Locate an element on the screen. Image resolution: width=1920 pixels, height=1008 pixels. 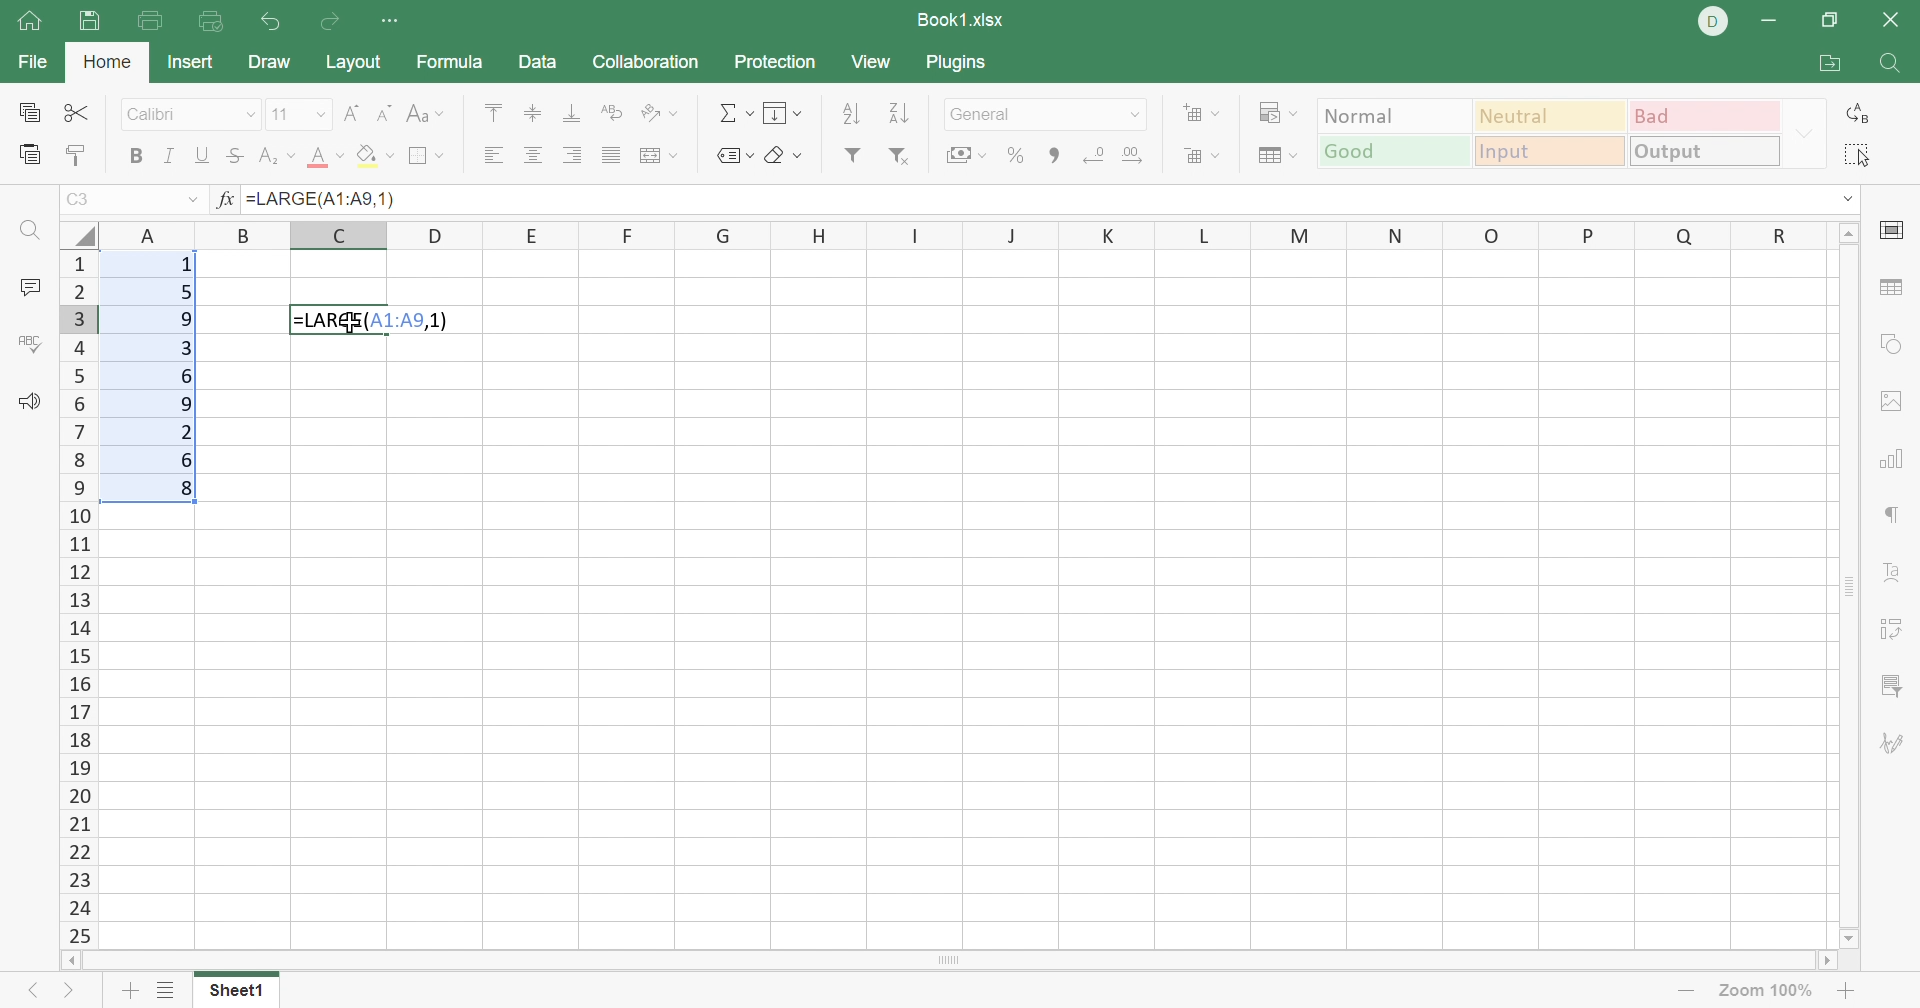
6 is located at coordinates (189, 459).